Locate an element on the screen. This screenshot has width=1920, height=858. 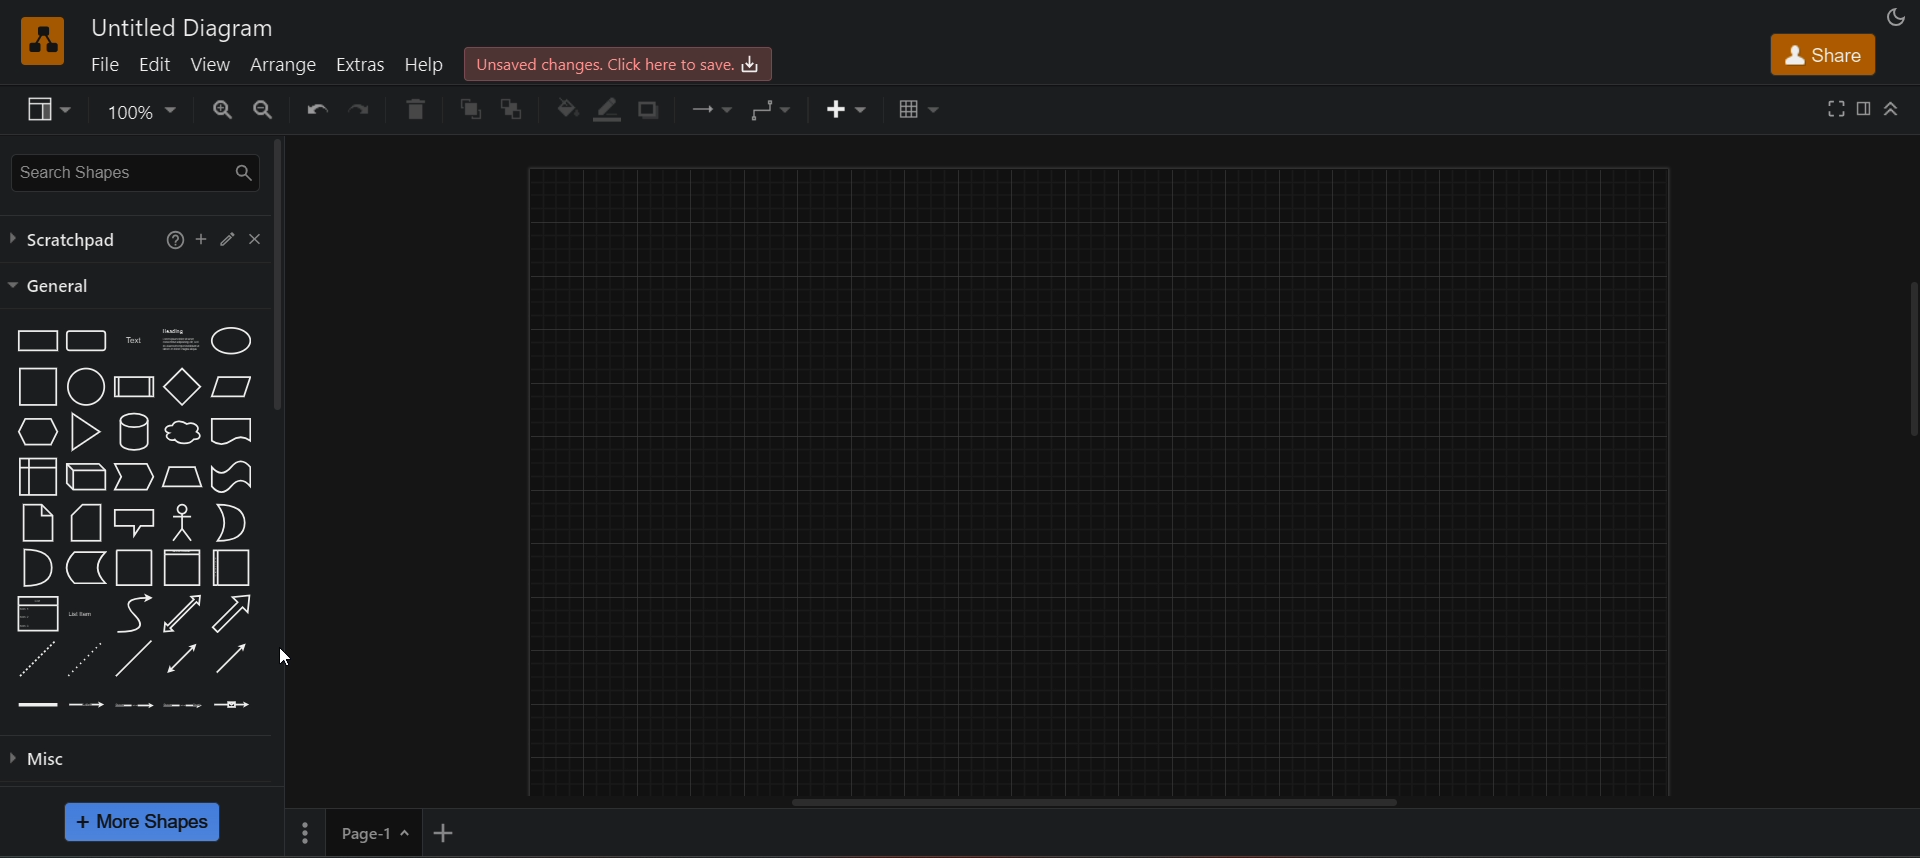
appearance is located at coordinates (1896, 16).